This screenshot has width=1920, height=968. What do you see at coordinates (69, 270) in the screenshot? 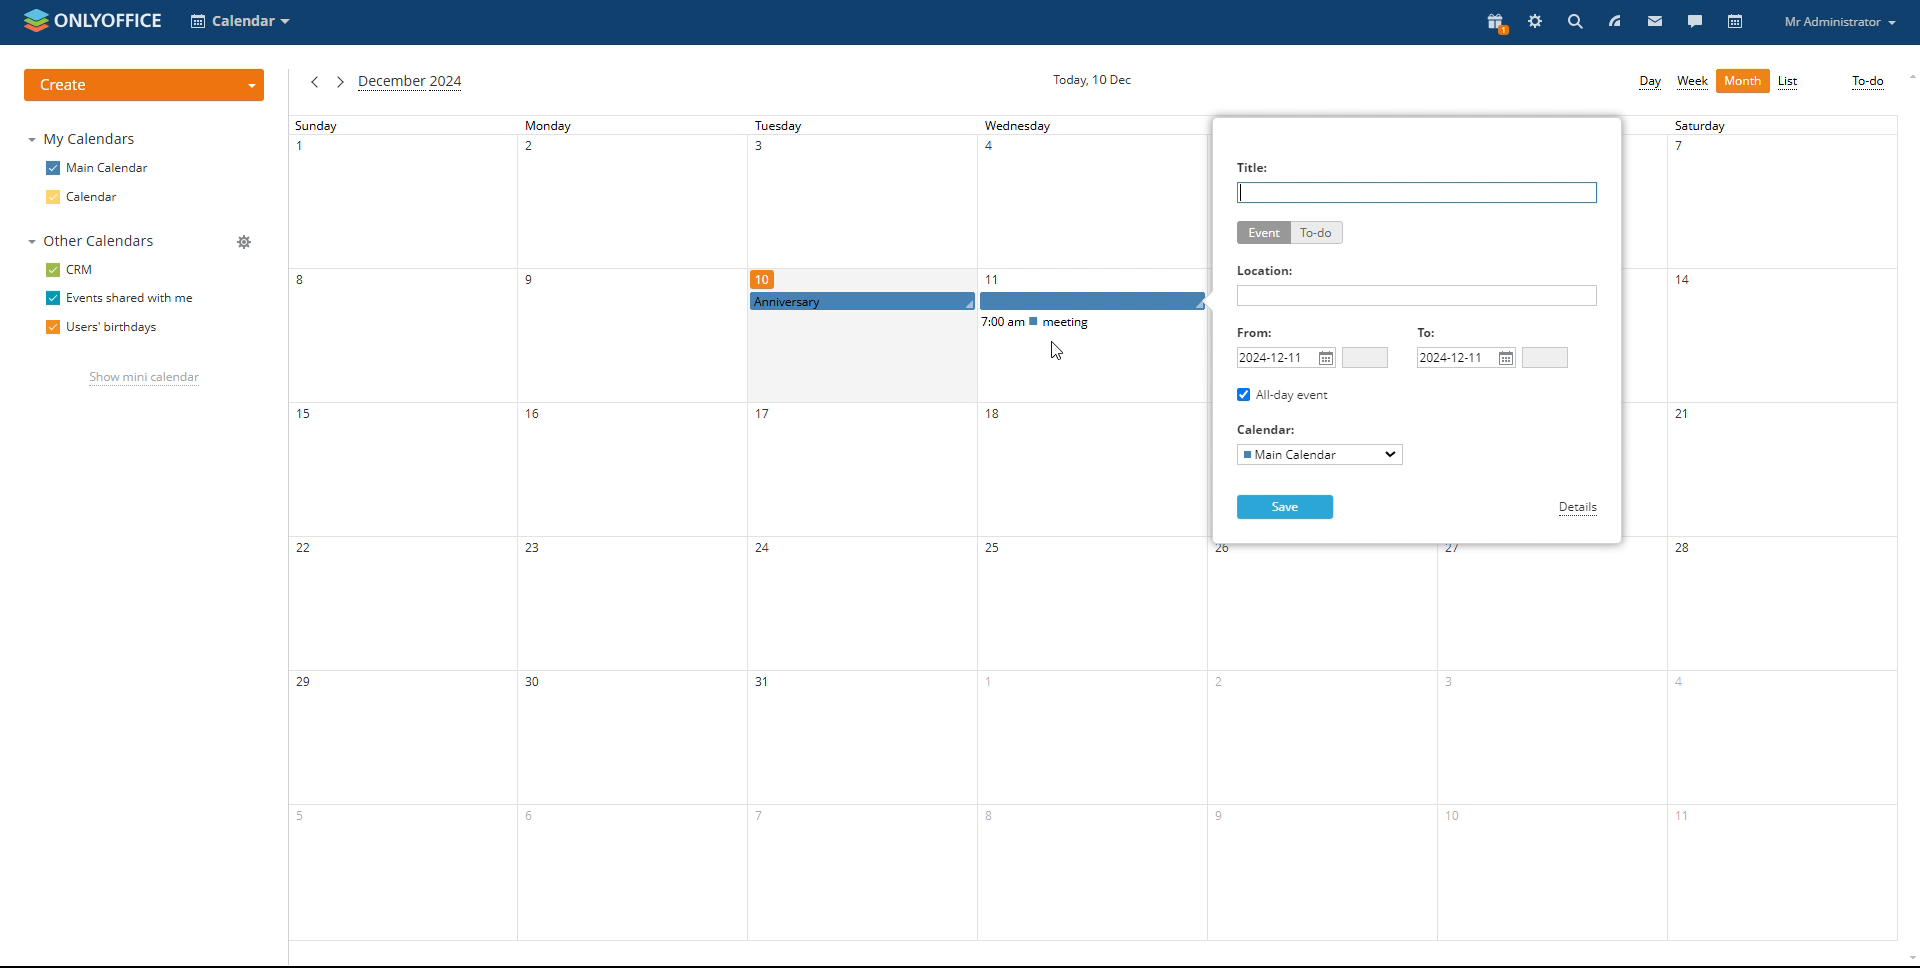
I see `crm` at bounding box center [69, 270].